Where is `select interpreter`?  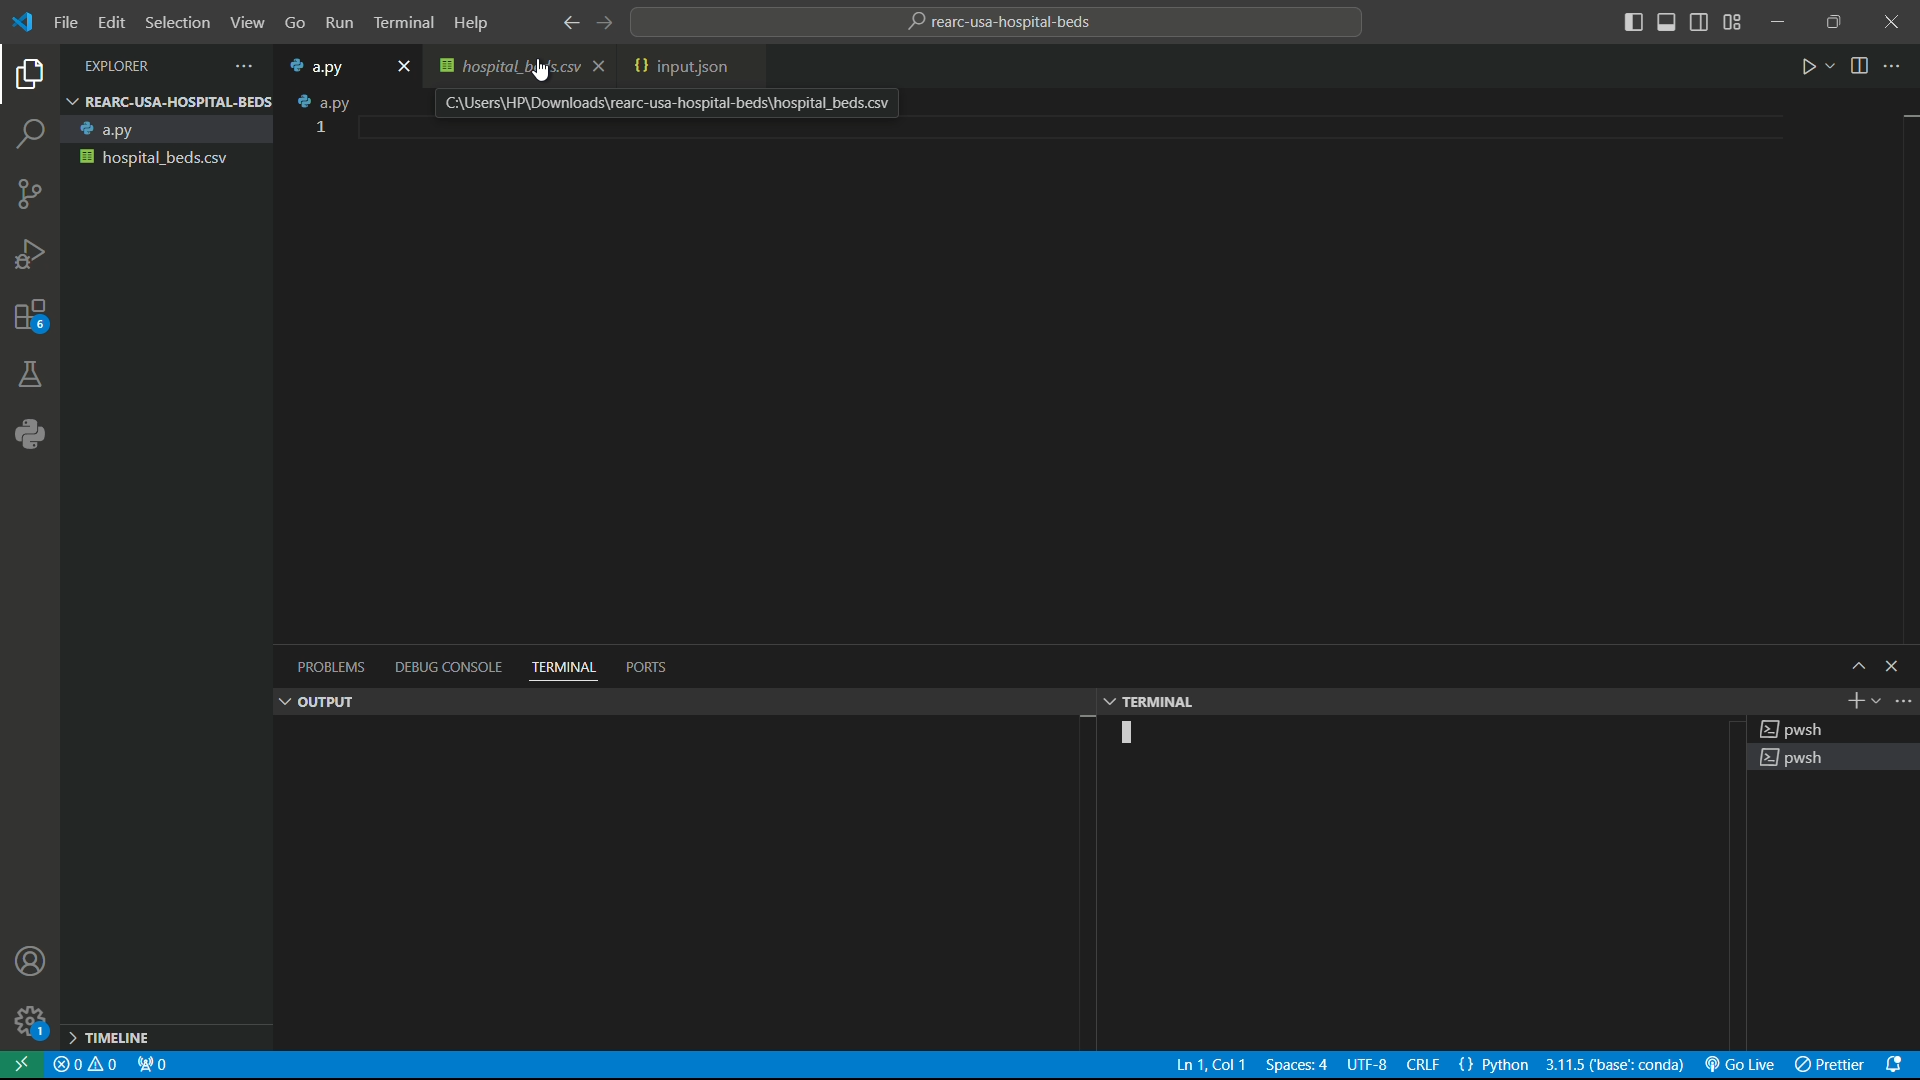
select interpreter is located at coordinates (1613, 1066).